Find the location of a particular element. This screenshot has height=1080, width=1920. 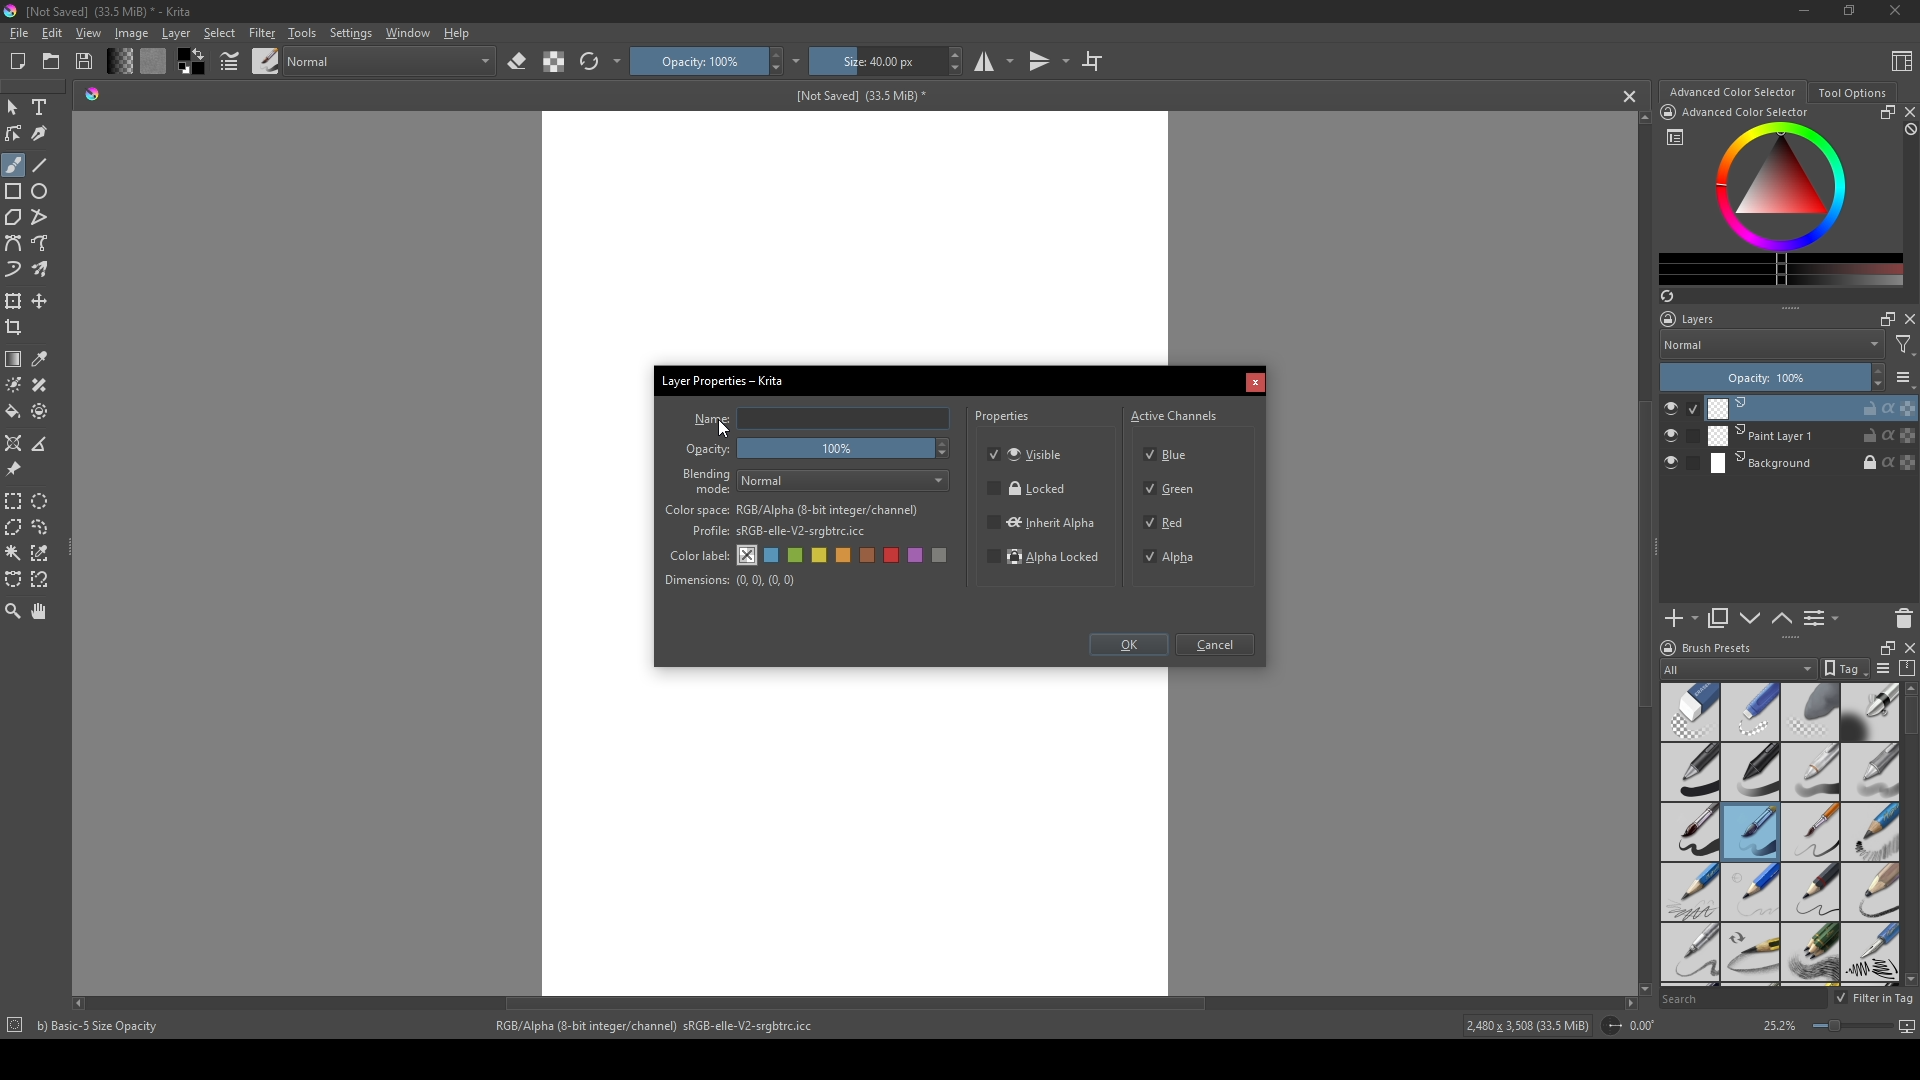

All is located at coordinates (1738, 669).